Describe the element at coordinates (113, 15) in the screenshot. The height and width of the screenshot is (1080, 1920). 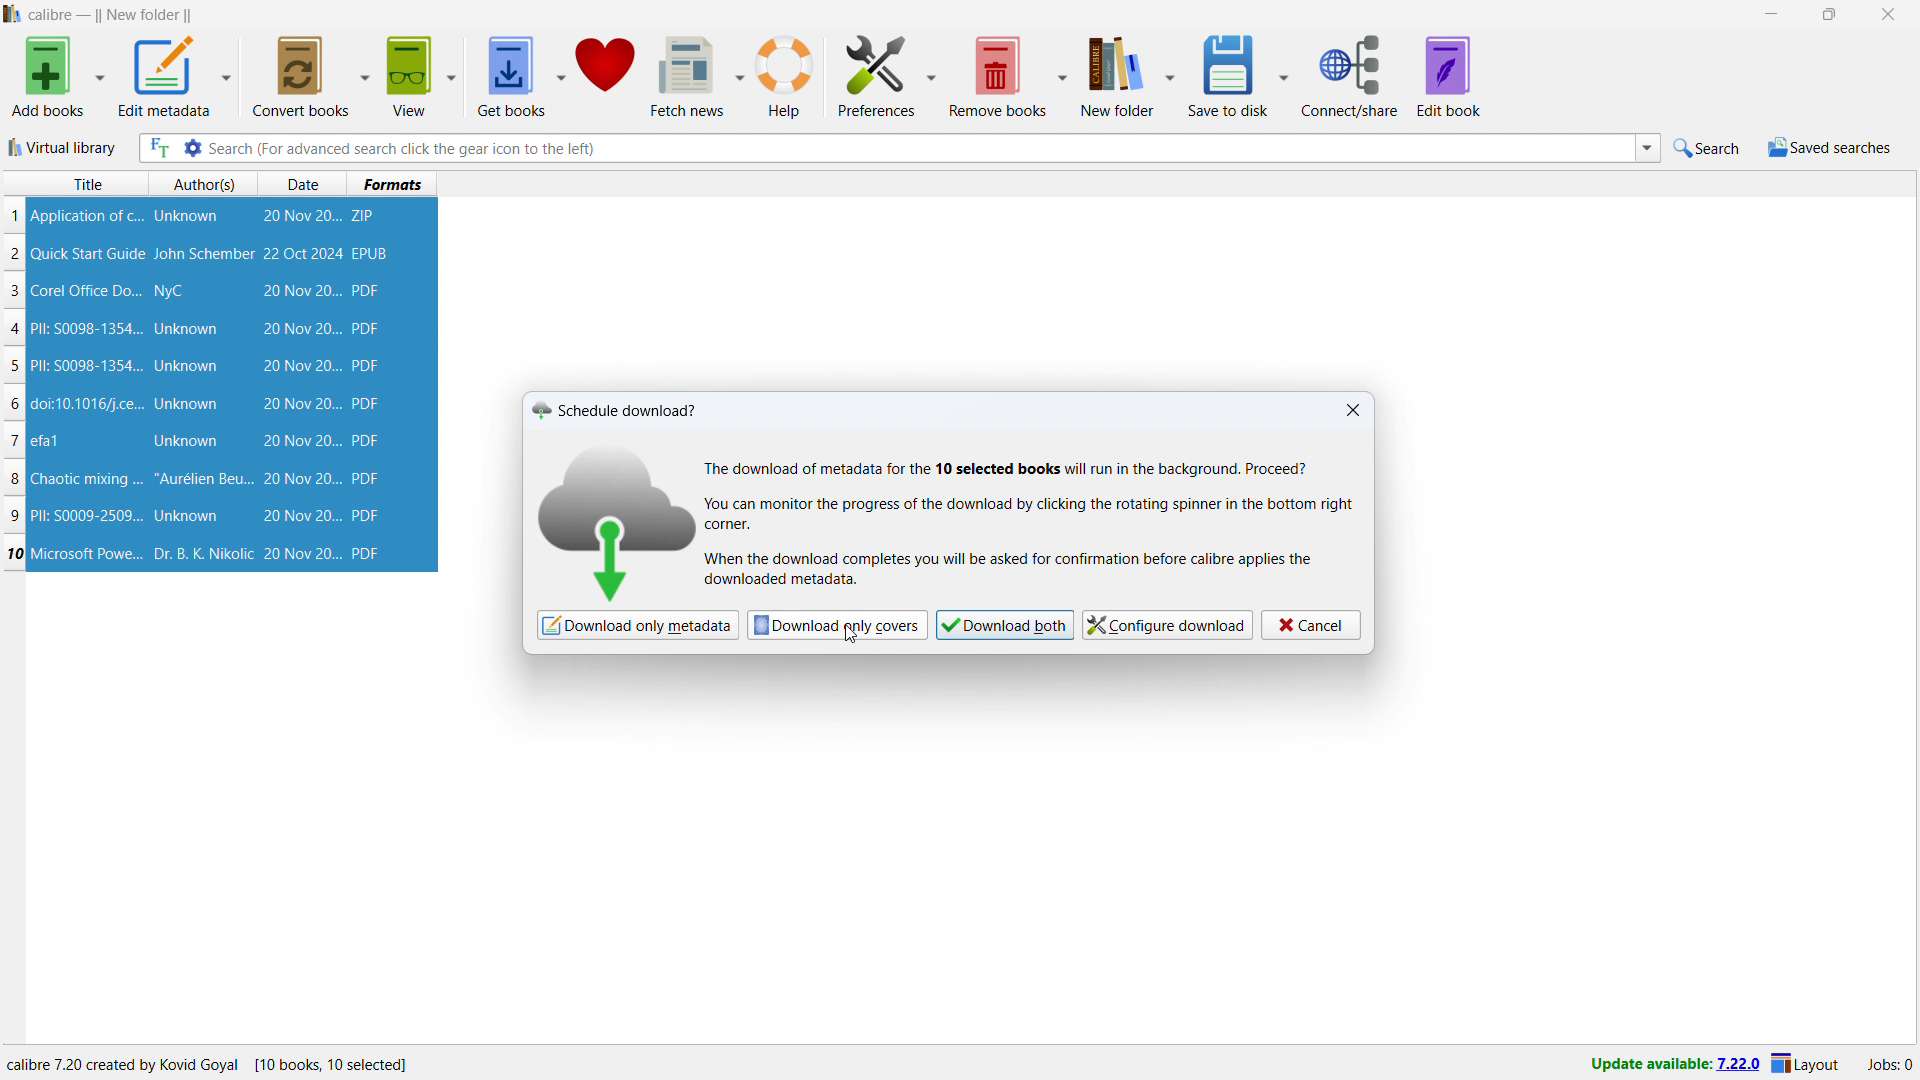
I see `calibre - || New folder||` at that location.